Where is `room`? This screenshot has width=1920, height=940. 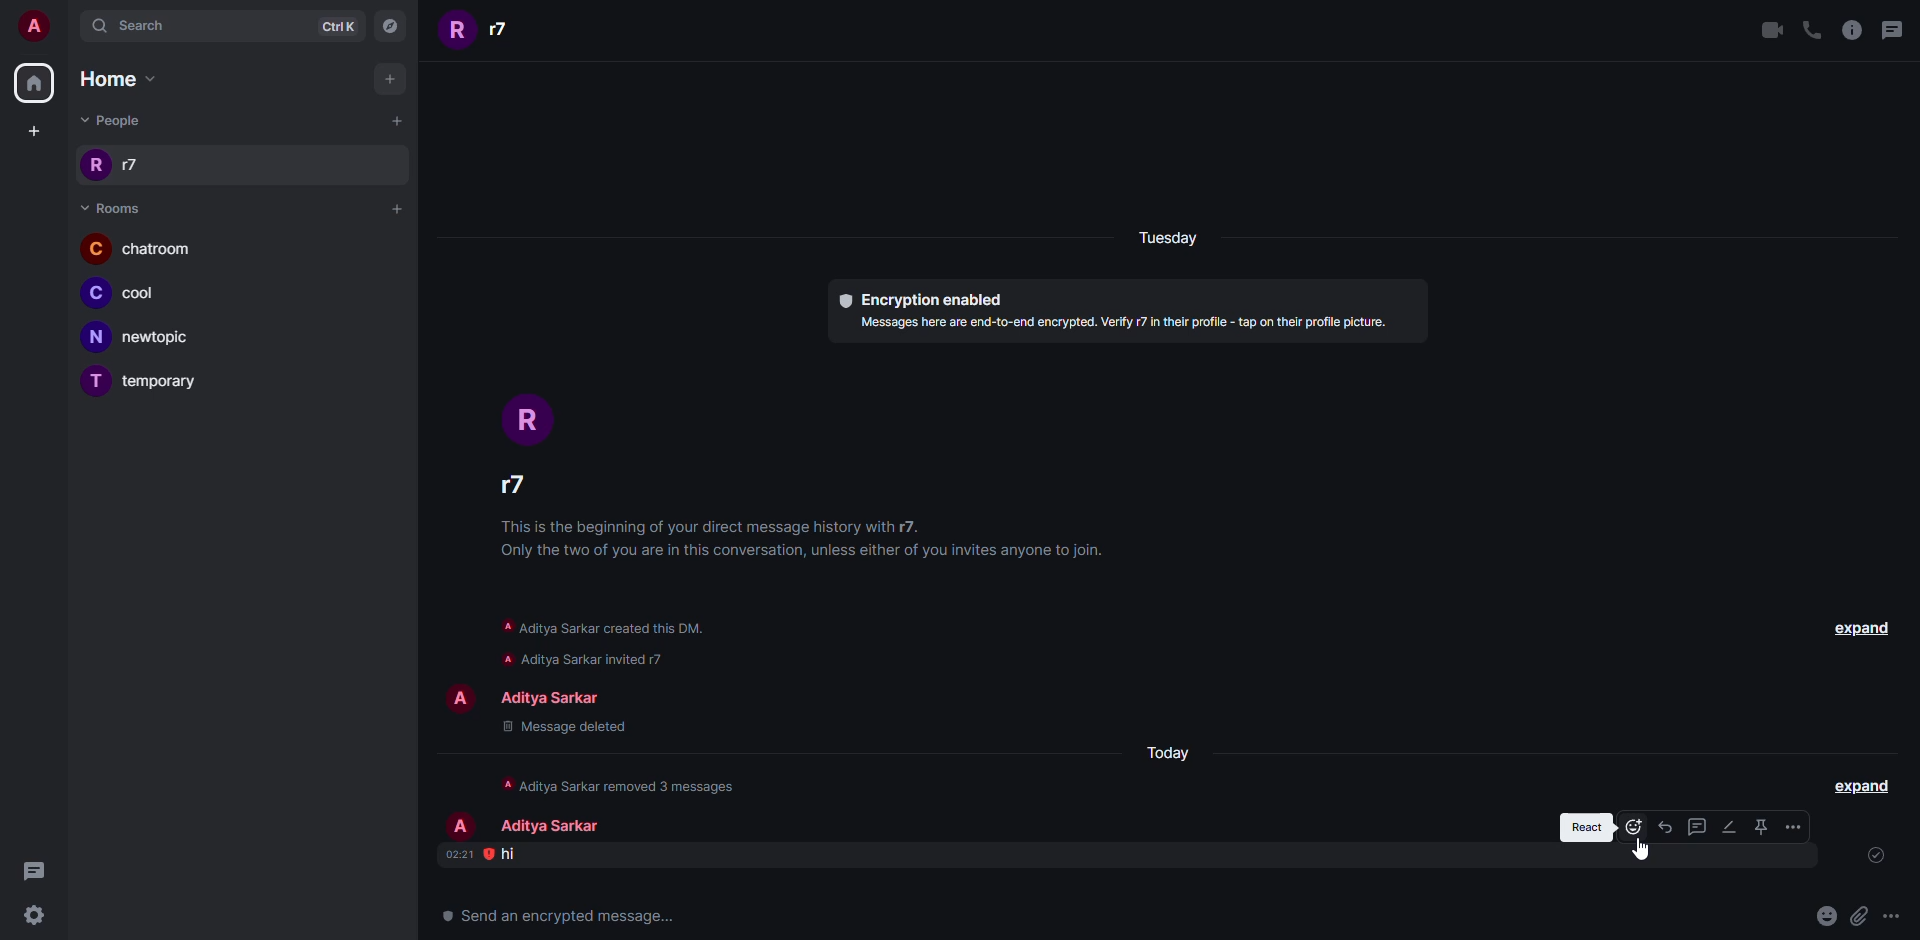
room is located at coordinates (112, 207).